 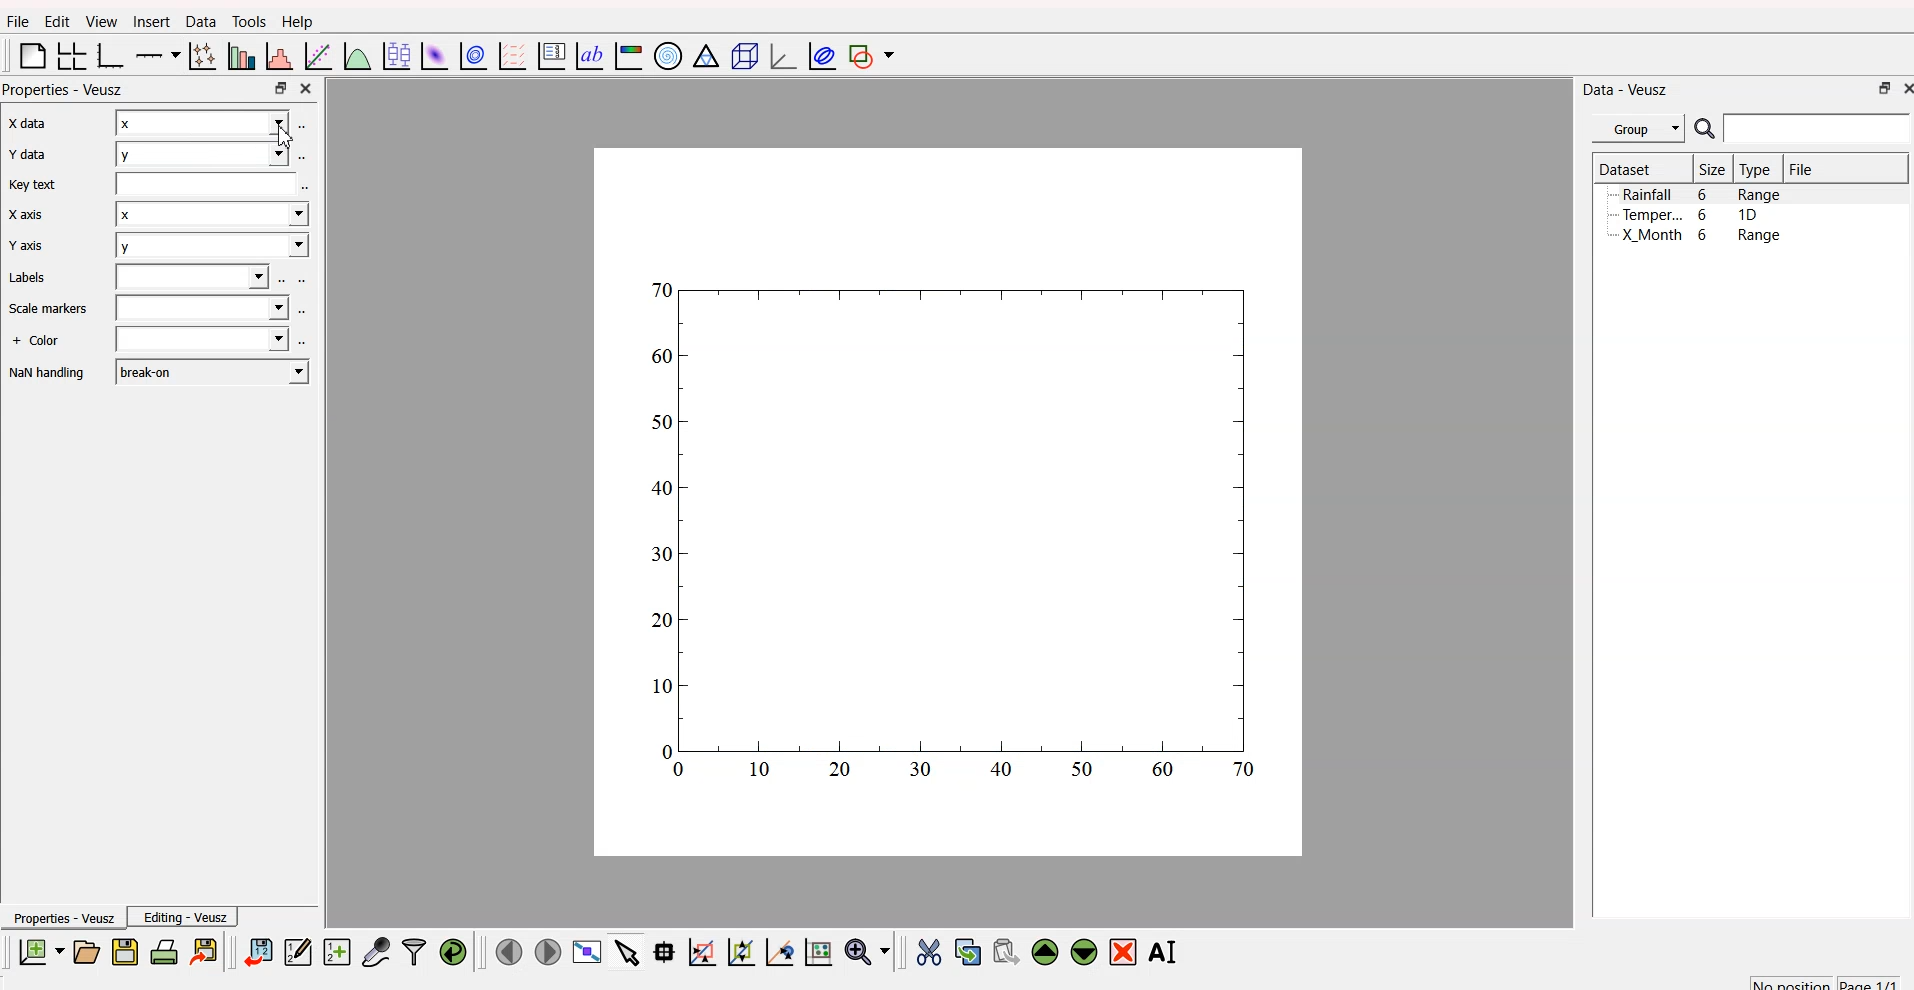 I want to click on save a document, so click(x=122, y=951).